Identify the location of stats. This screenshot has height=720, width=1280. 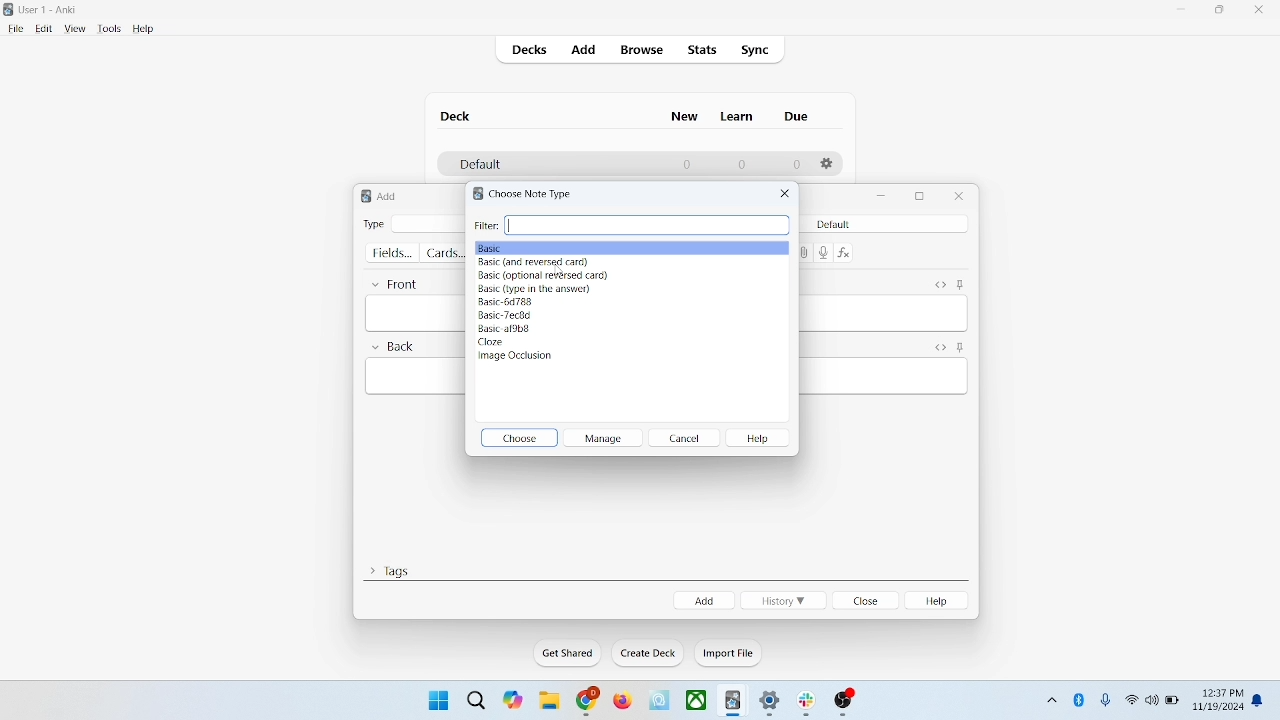
(701, 50).